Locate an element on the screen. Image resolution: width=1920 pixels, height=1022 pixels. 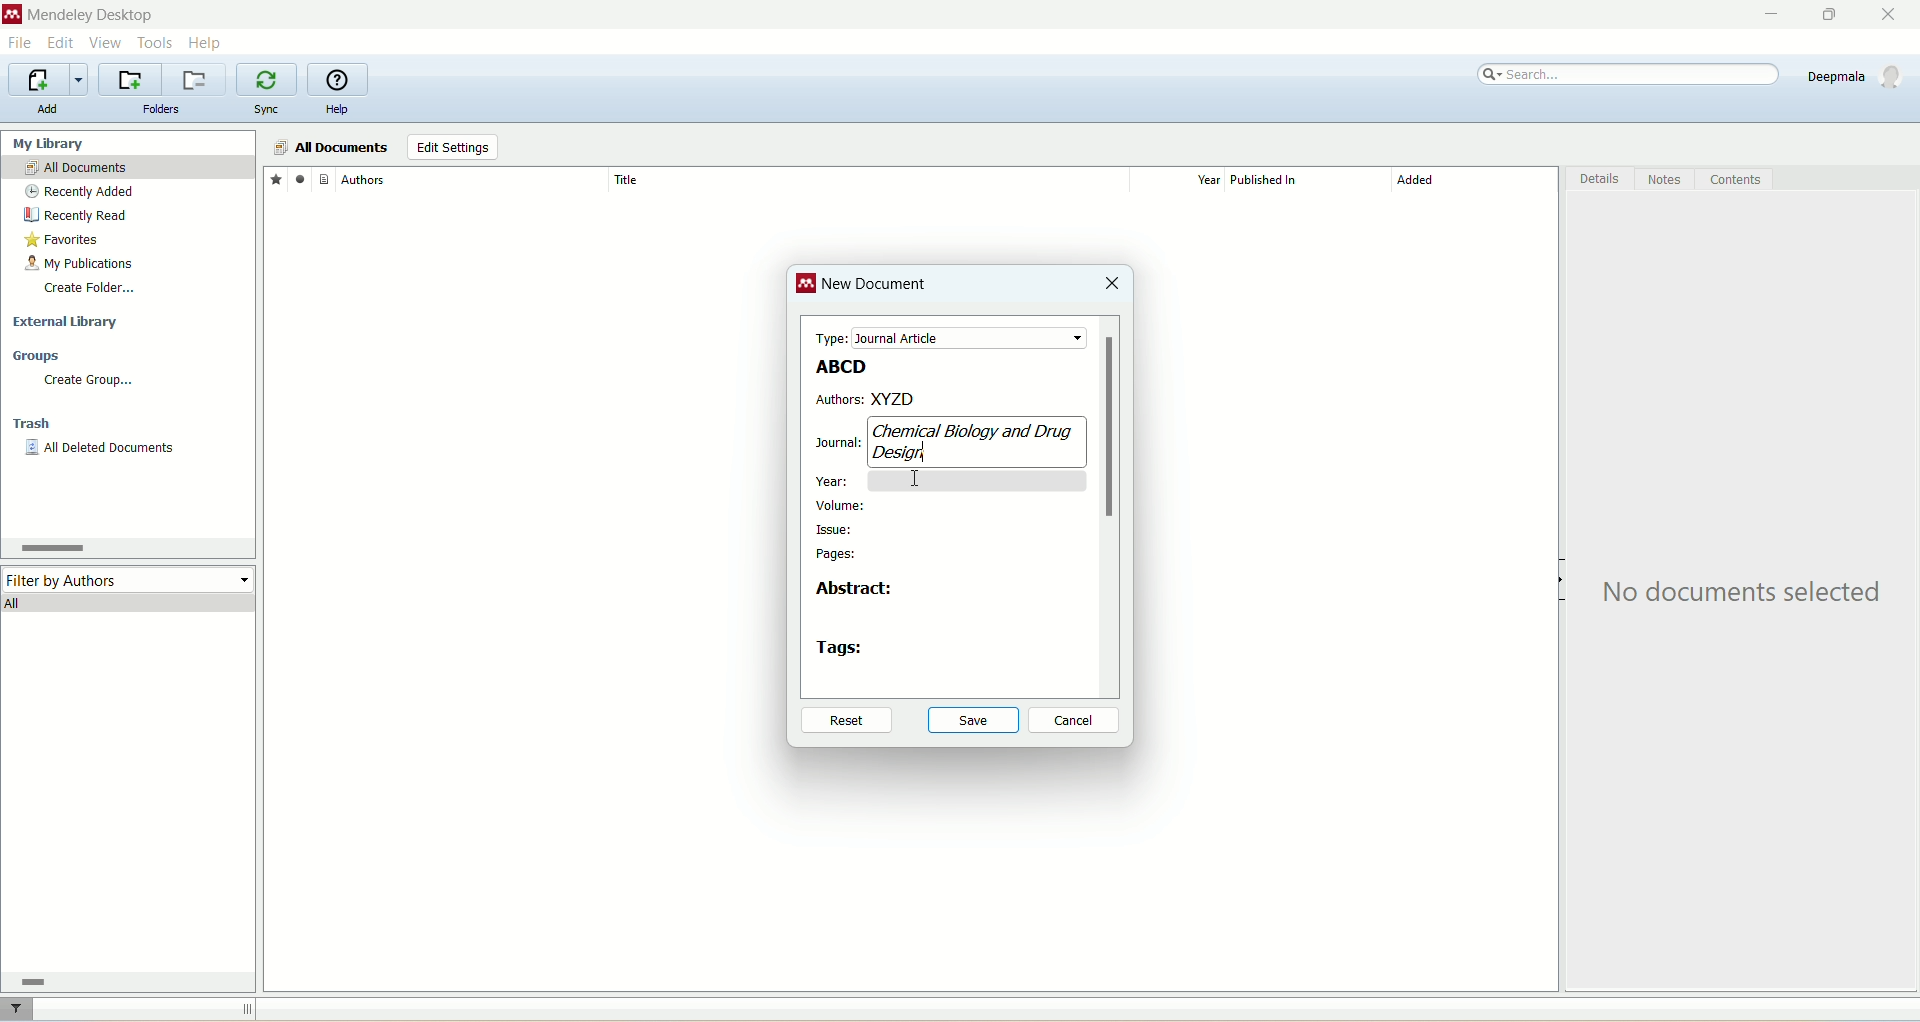
external library is located at coordinates (69, 323).